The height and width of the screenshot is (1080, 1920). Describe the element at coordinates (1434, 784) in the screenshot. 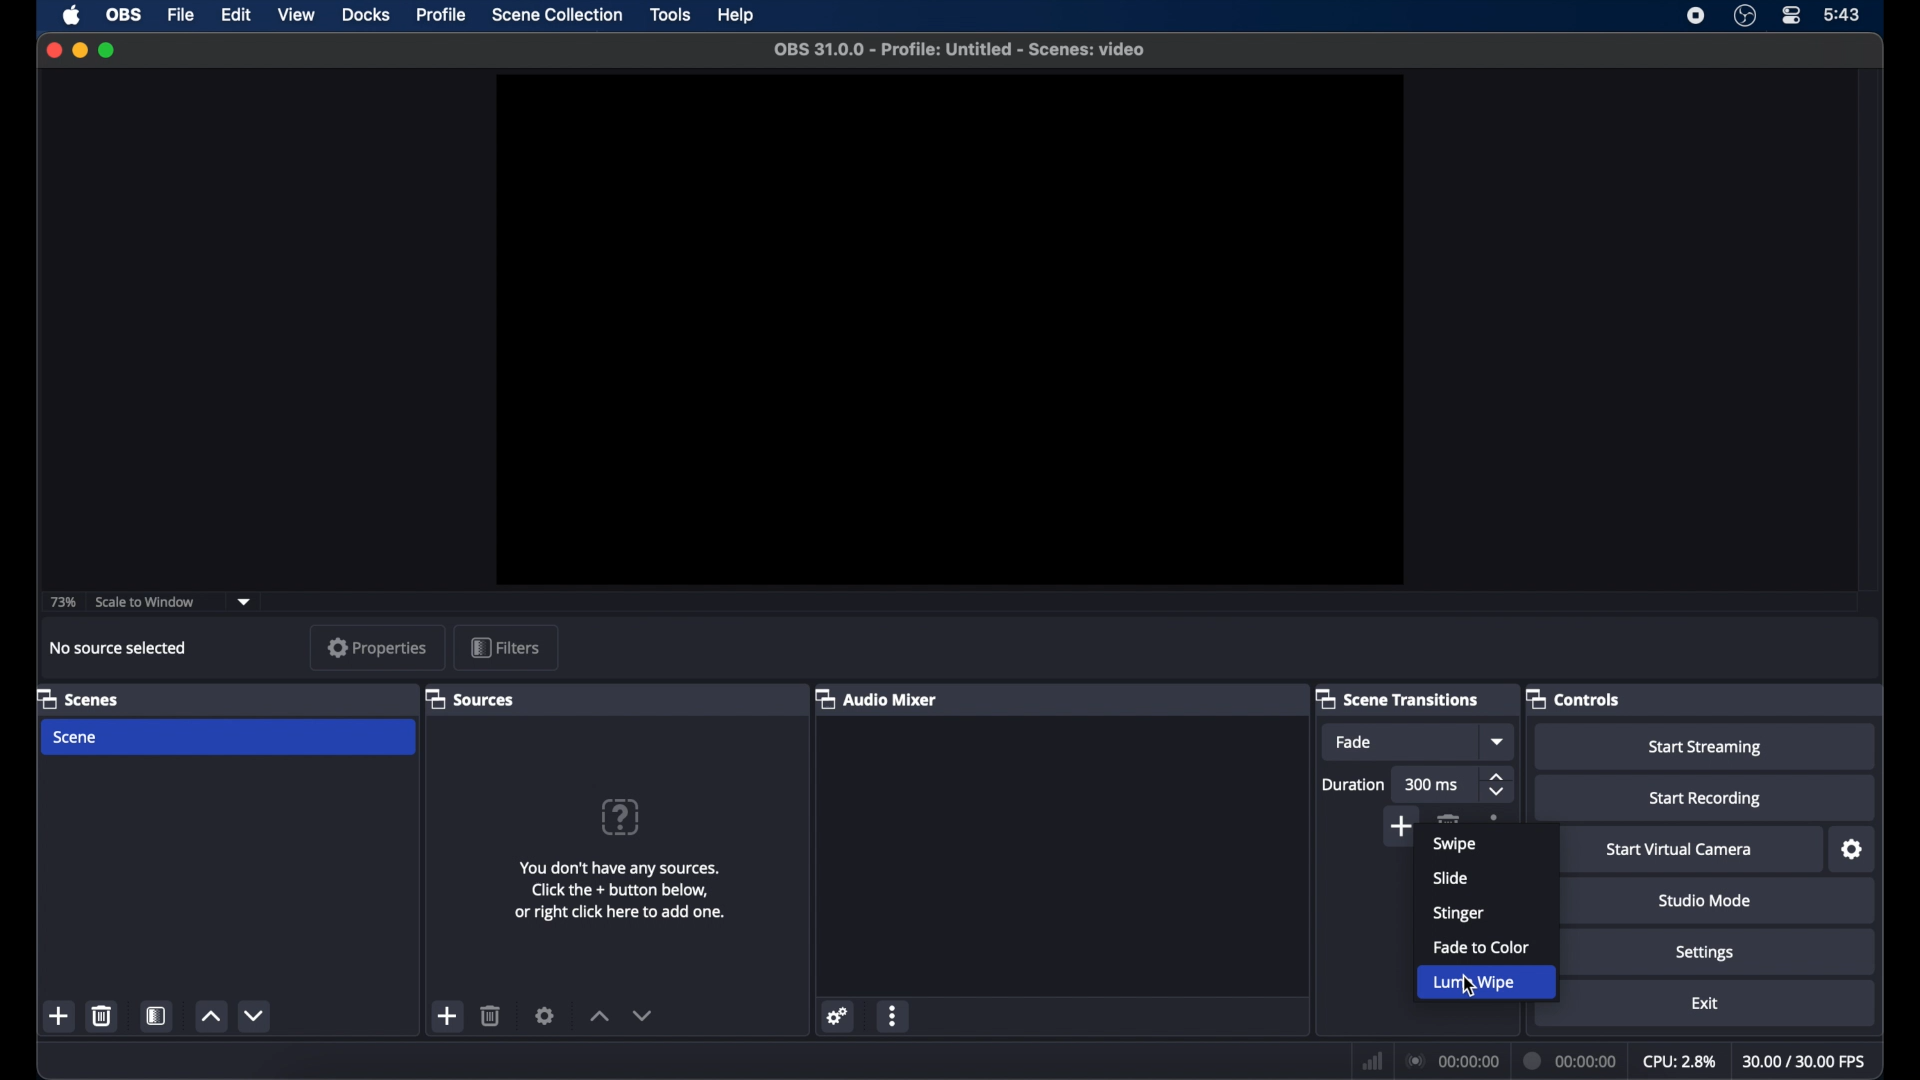

I see `300 ms` at that location.